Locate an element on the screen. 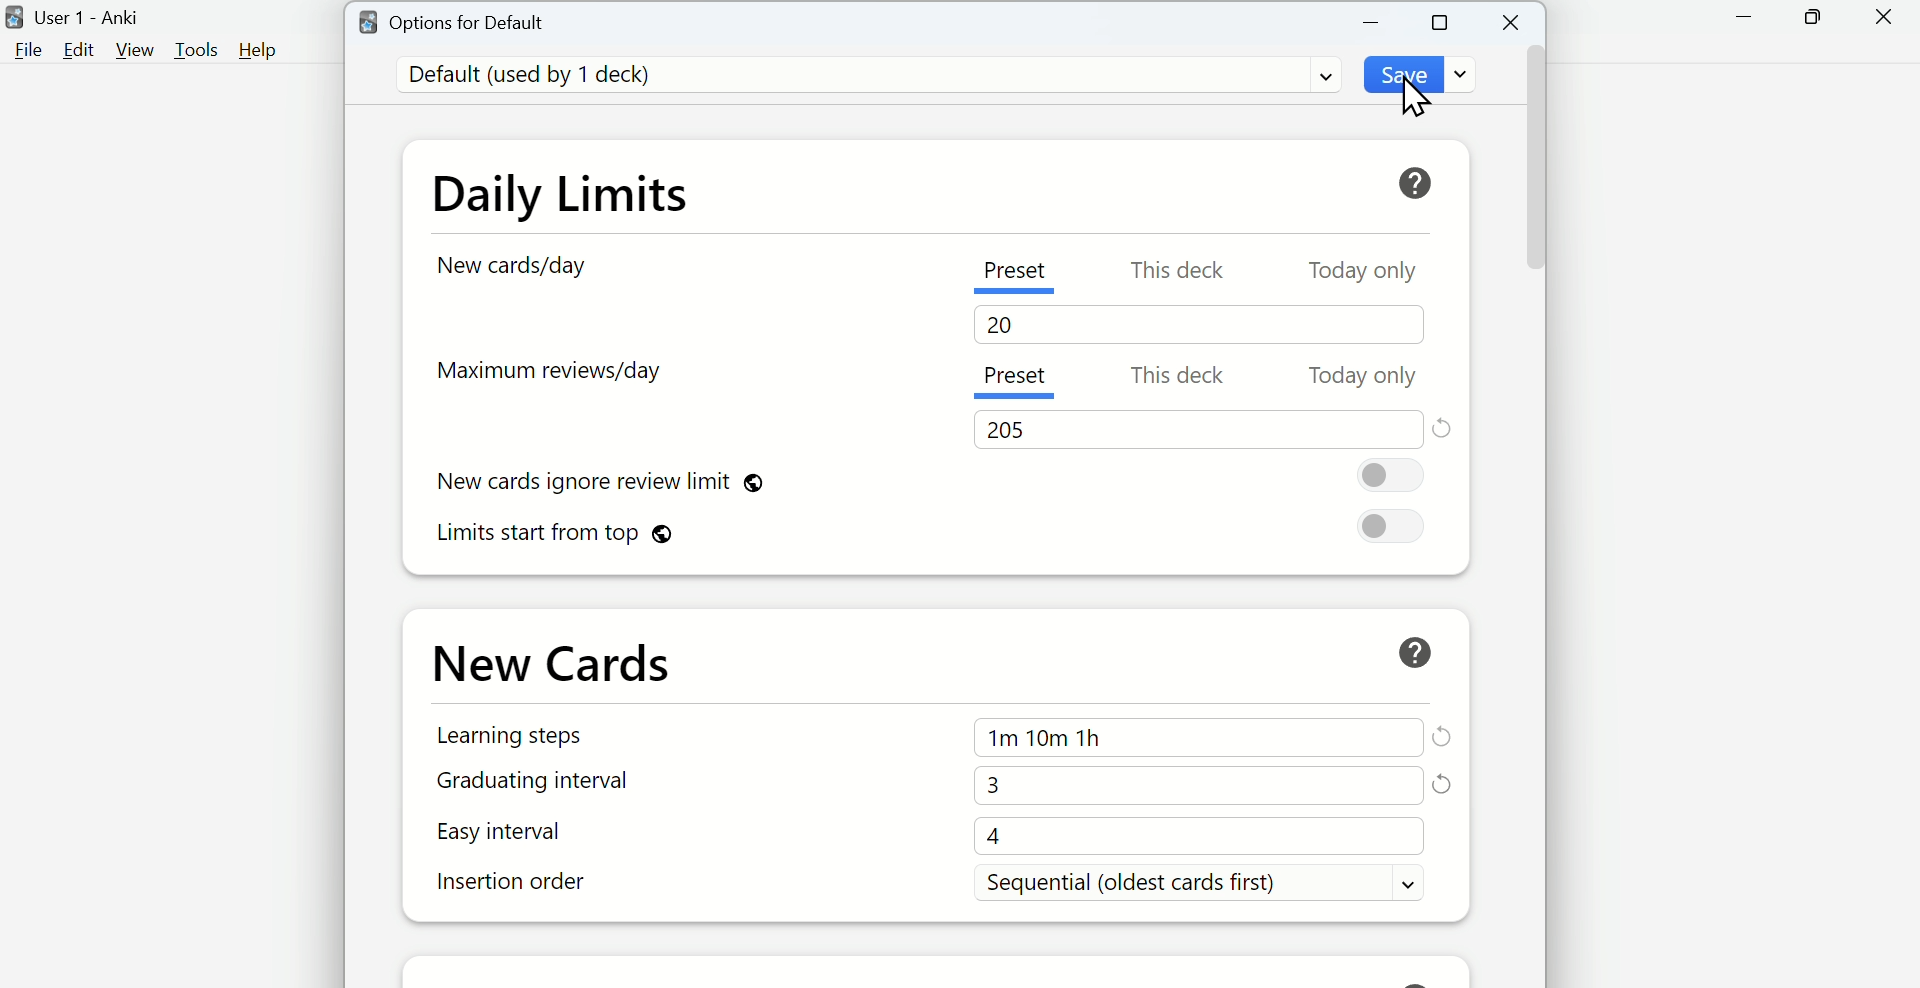 The height and width of the screenshot is (988, 1920). Limits start from top is located at coordinates (556, 536).